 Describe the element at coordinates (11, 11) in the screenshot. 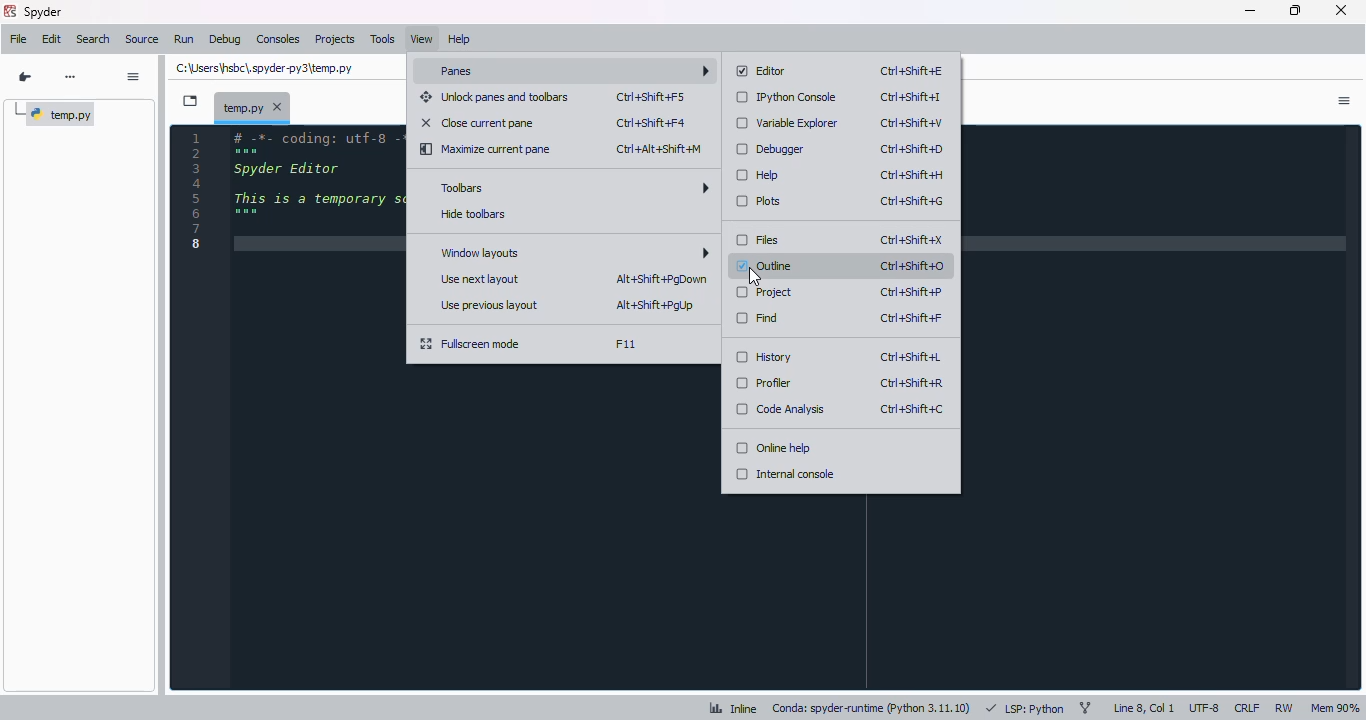

I see `logo` at that location.